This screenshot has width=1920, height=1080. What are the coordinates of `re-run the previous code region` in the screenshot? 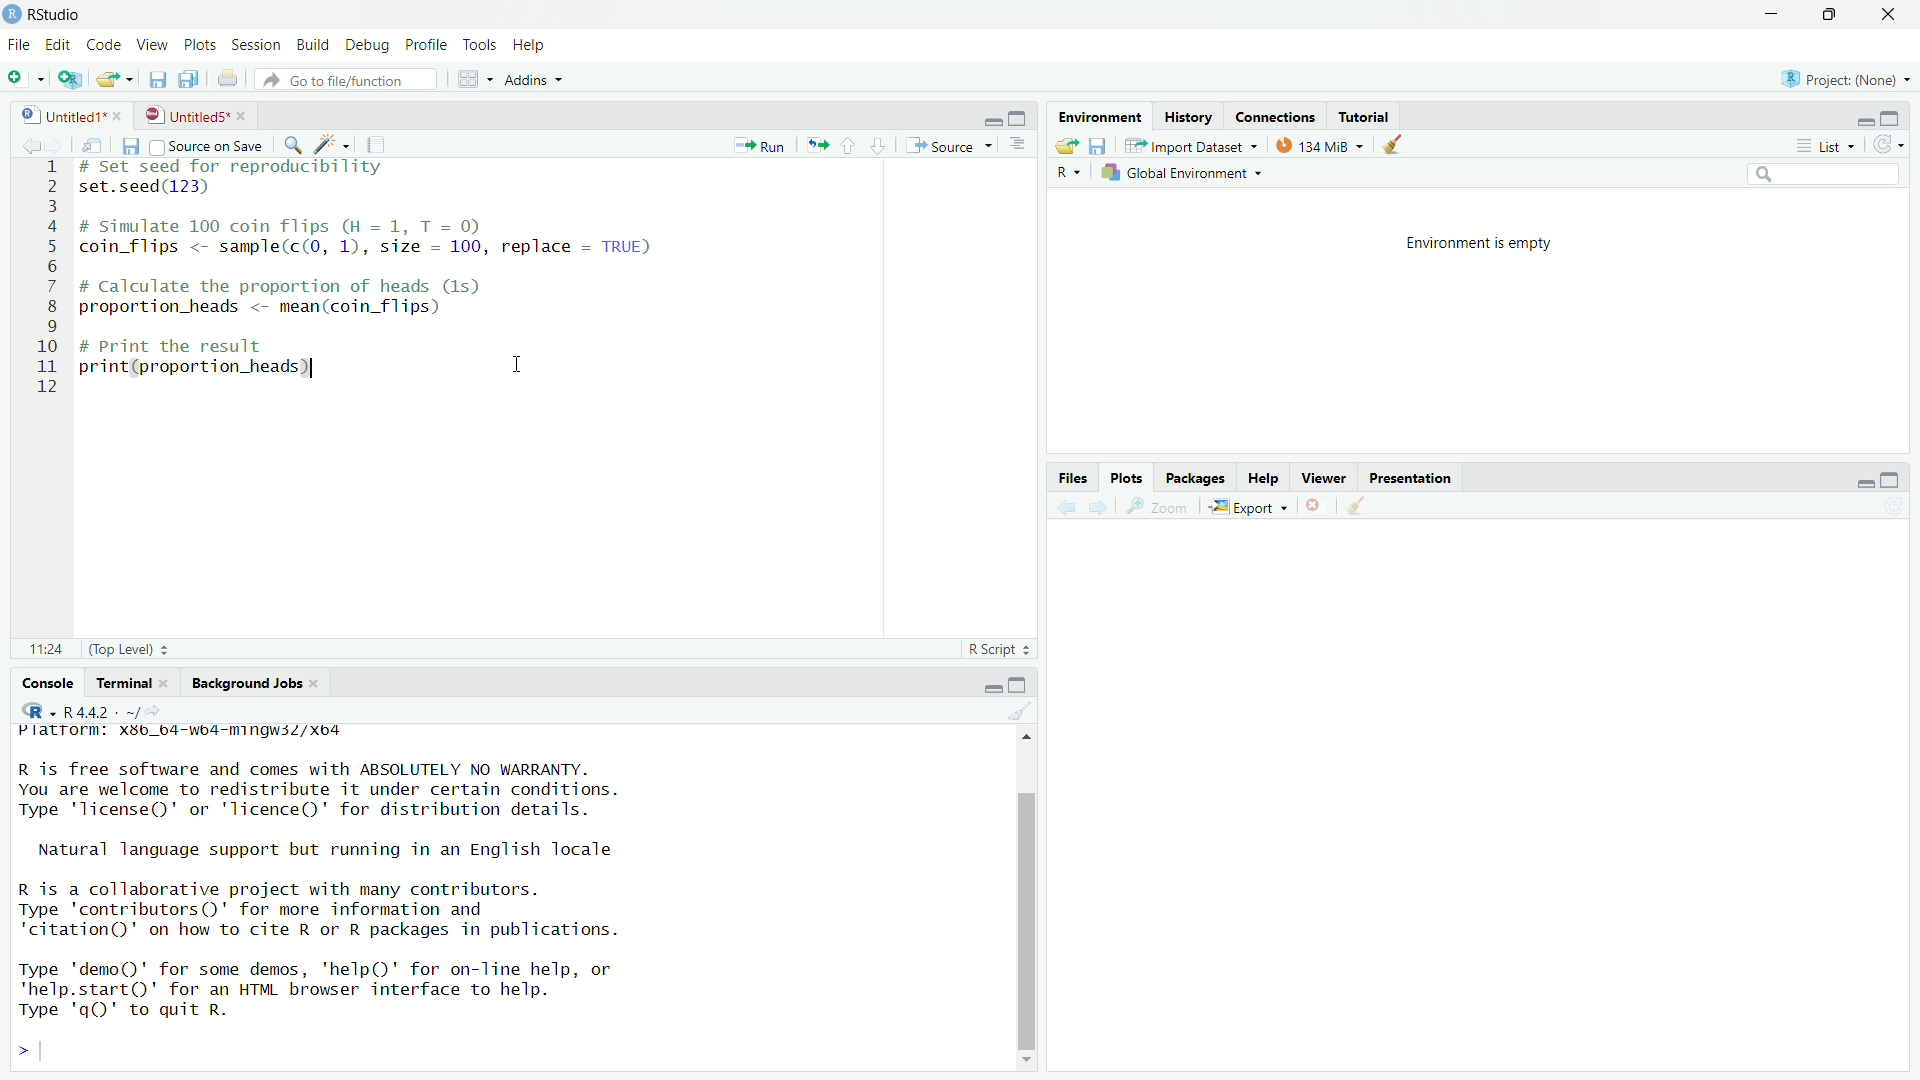 It's located at (816, 145).